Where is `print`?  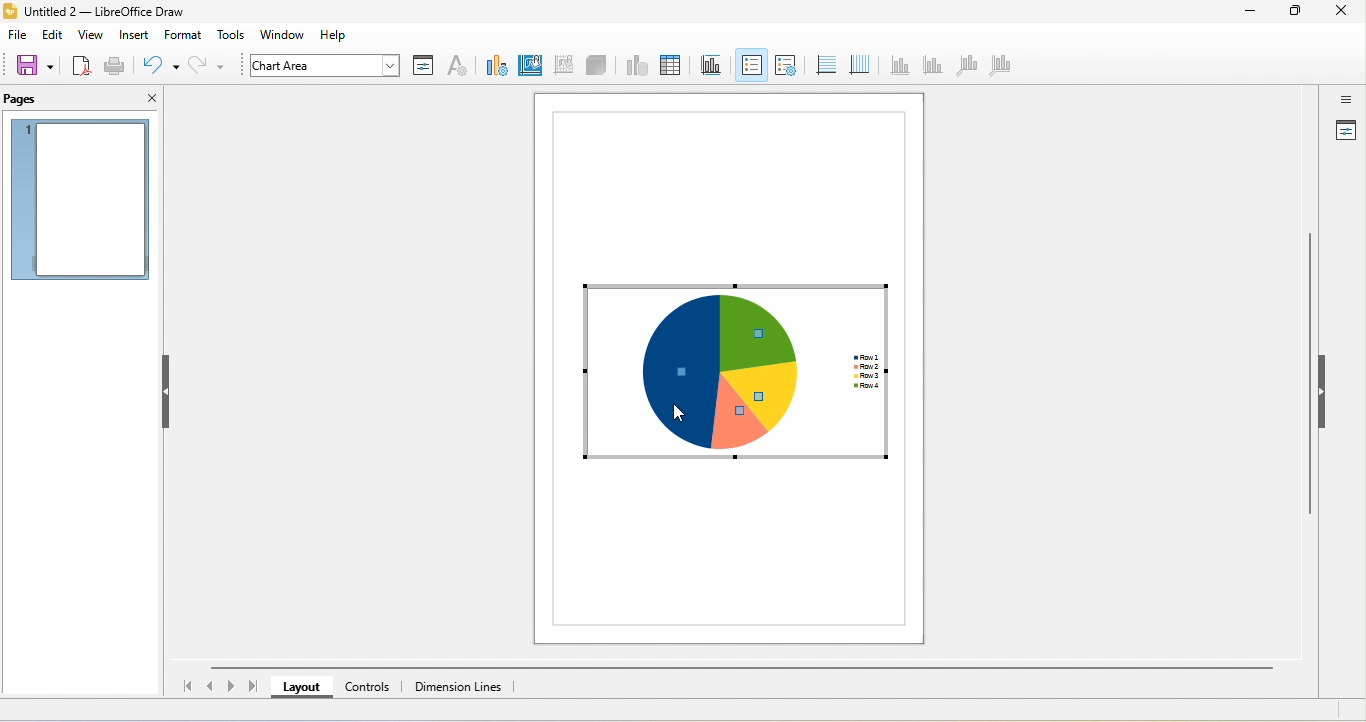 print is located at coordinates (115, 68).